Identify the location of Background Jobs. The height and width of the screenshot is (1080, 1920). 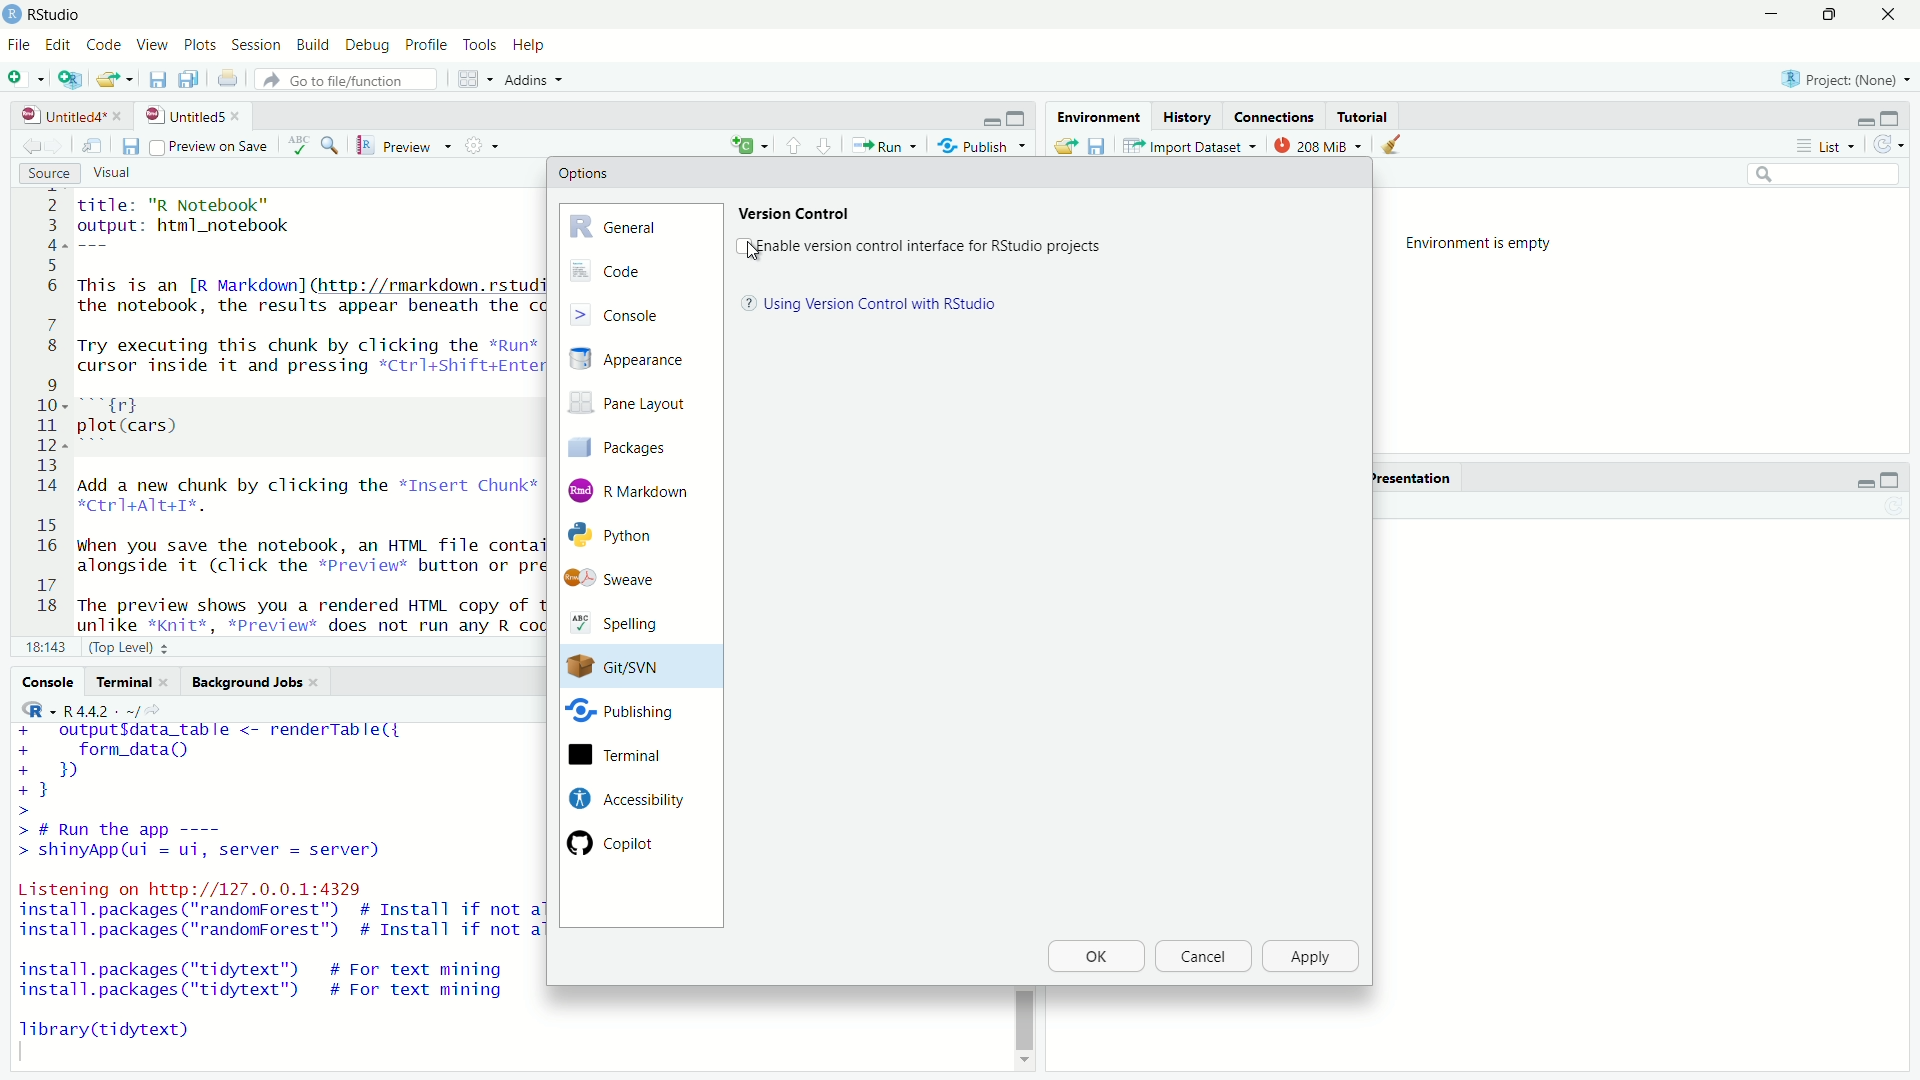
(256, 683).